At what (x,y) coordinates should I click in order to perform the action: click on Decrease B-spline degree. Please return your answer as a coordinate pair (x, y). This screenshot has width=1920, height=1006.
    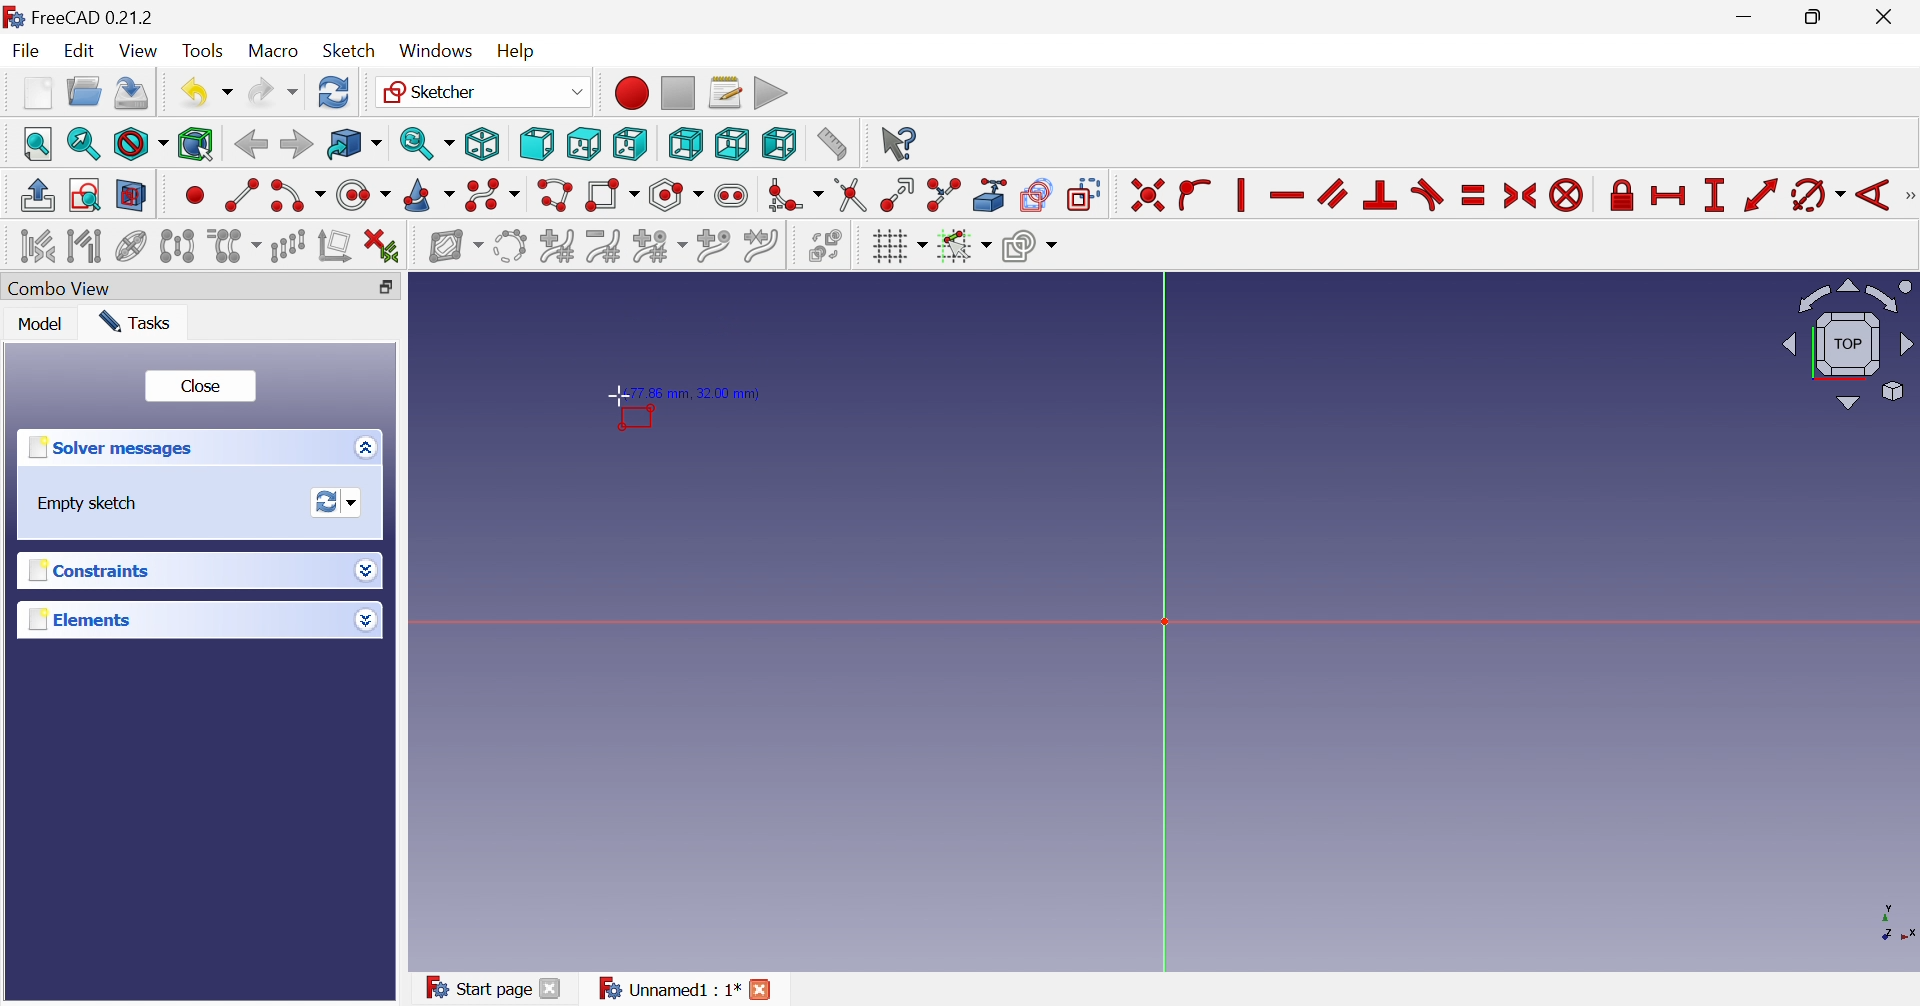
    Looking at the image, I should click on (603, 247).